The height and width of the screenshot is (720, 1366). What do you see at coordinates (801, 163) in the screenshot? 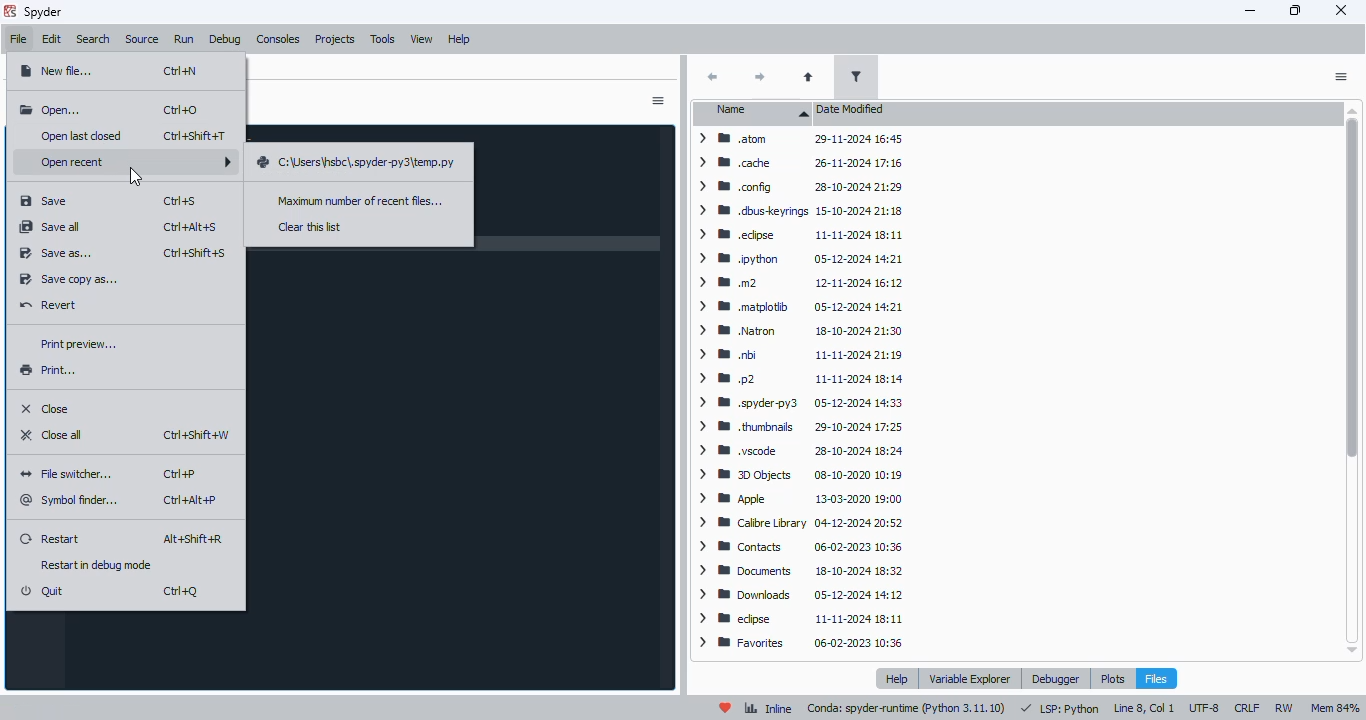
I see `> MW cache 26-11-2024 17:16` at bounding box center [801, 163].